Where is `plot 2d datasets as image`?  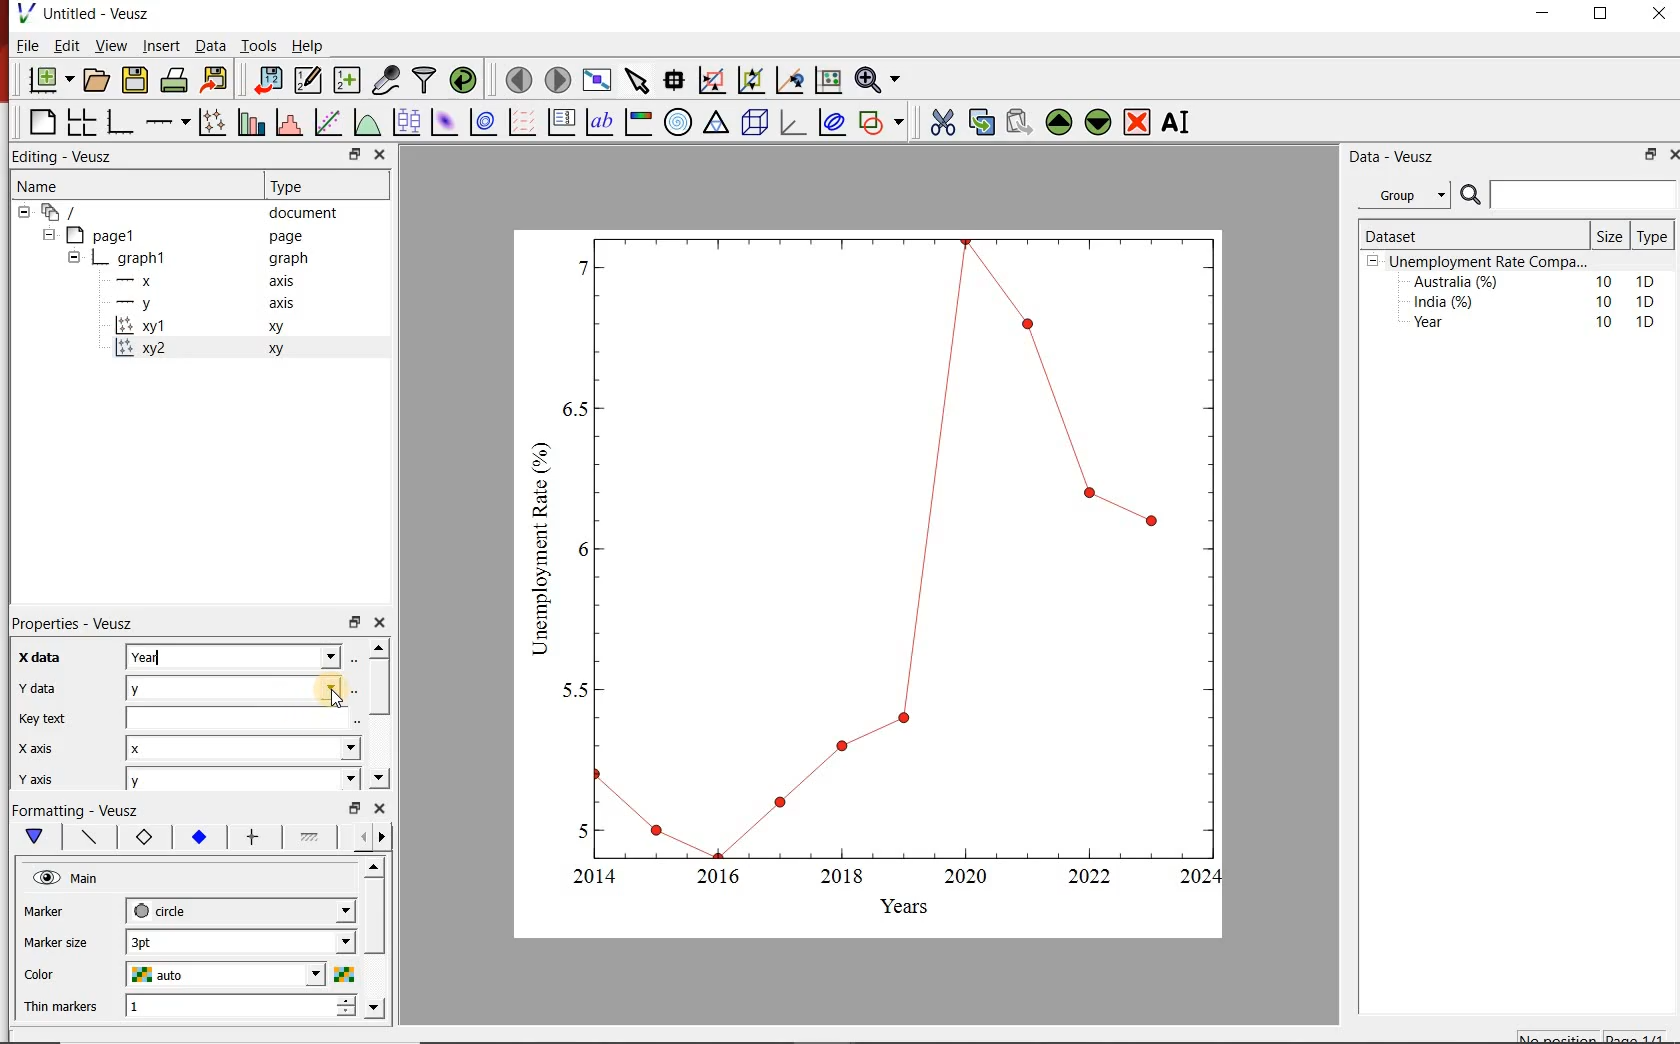
plot 2d datasets as image is located at coordinates (444, 122).